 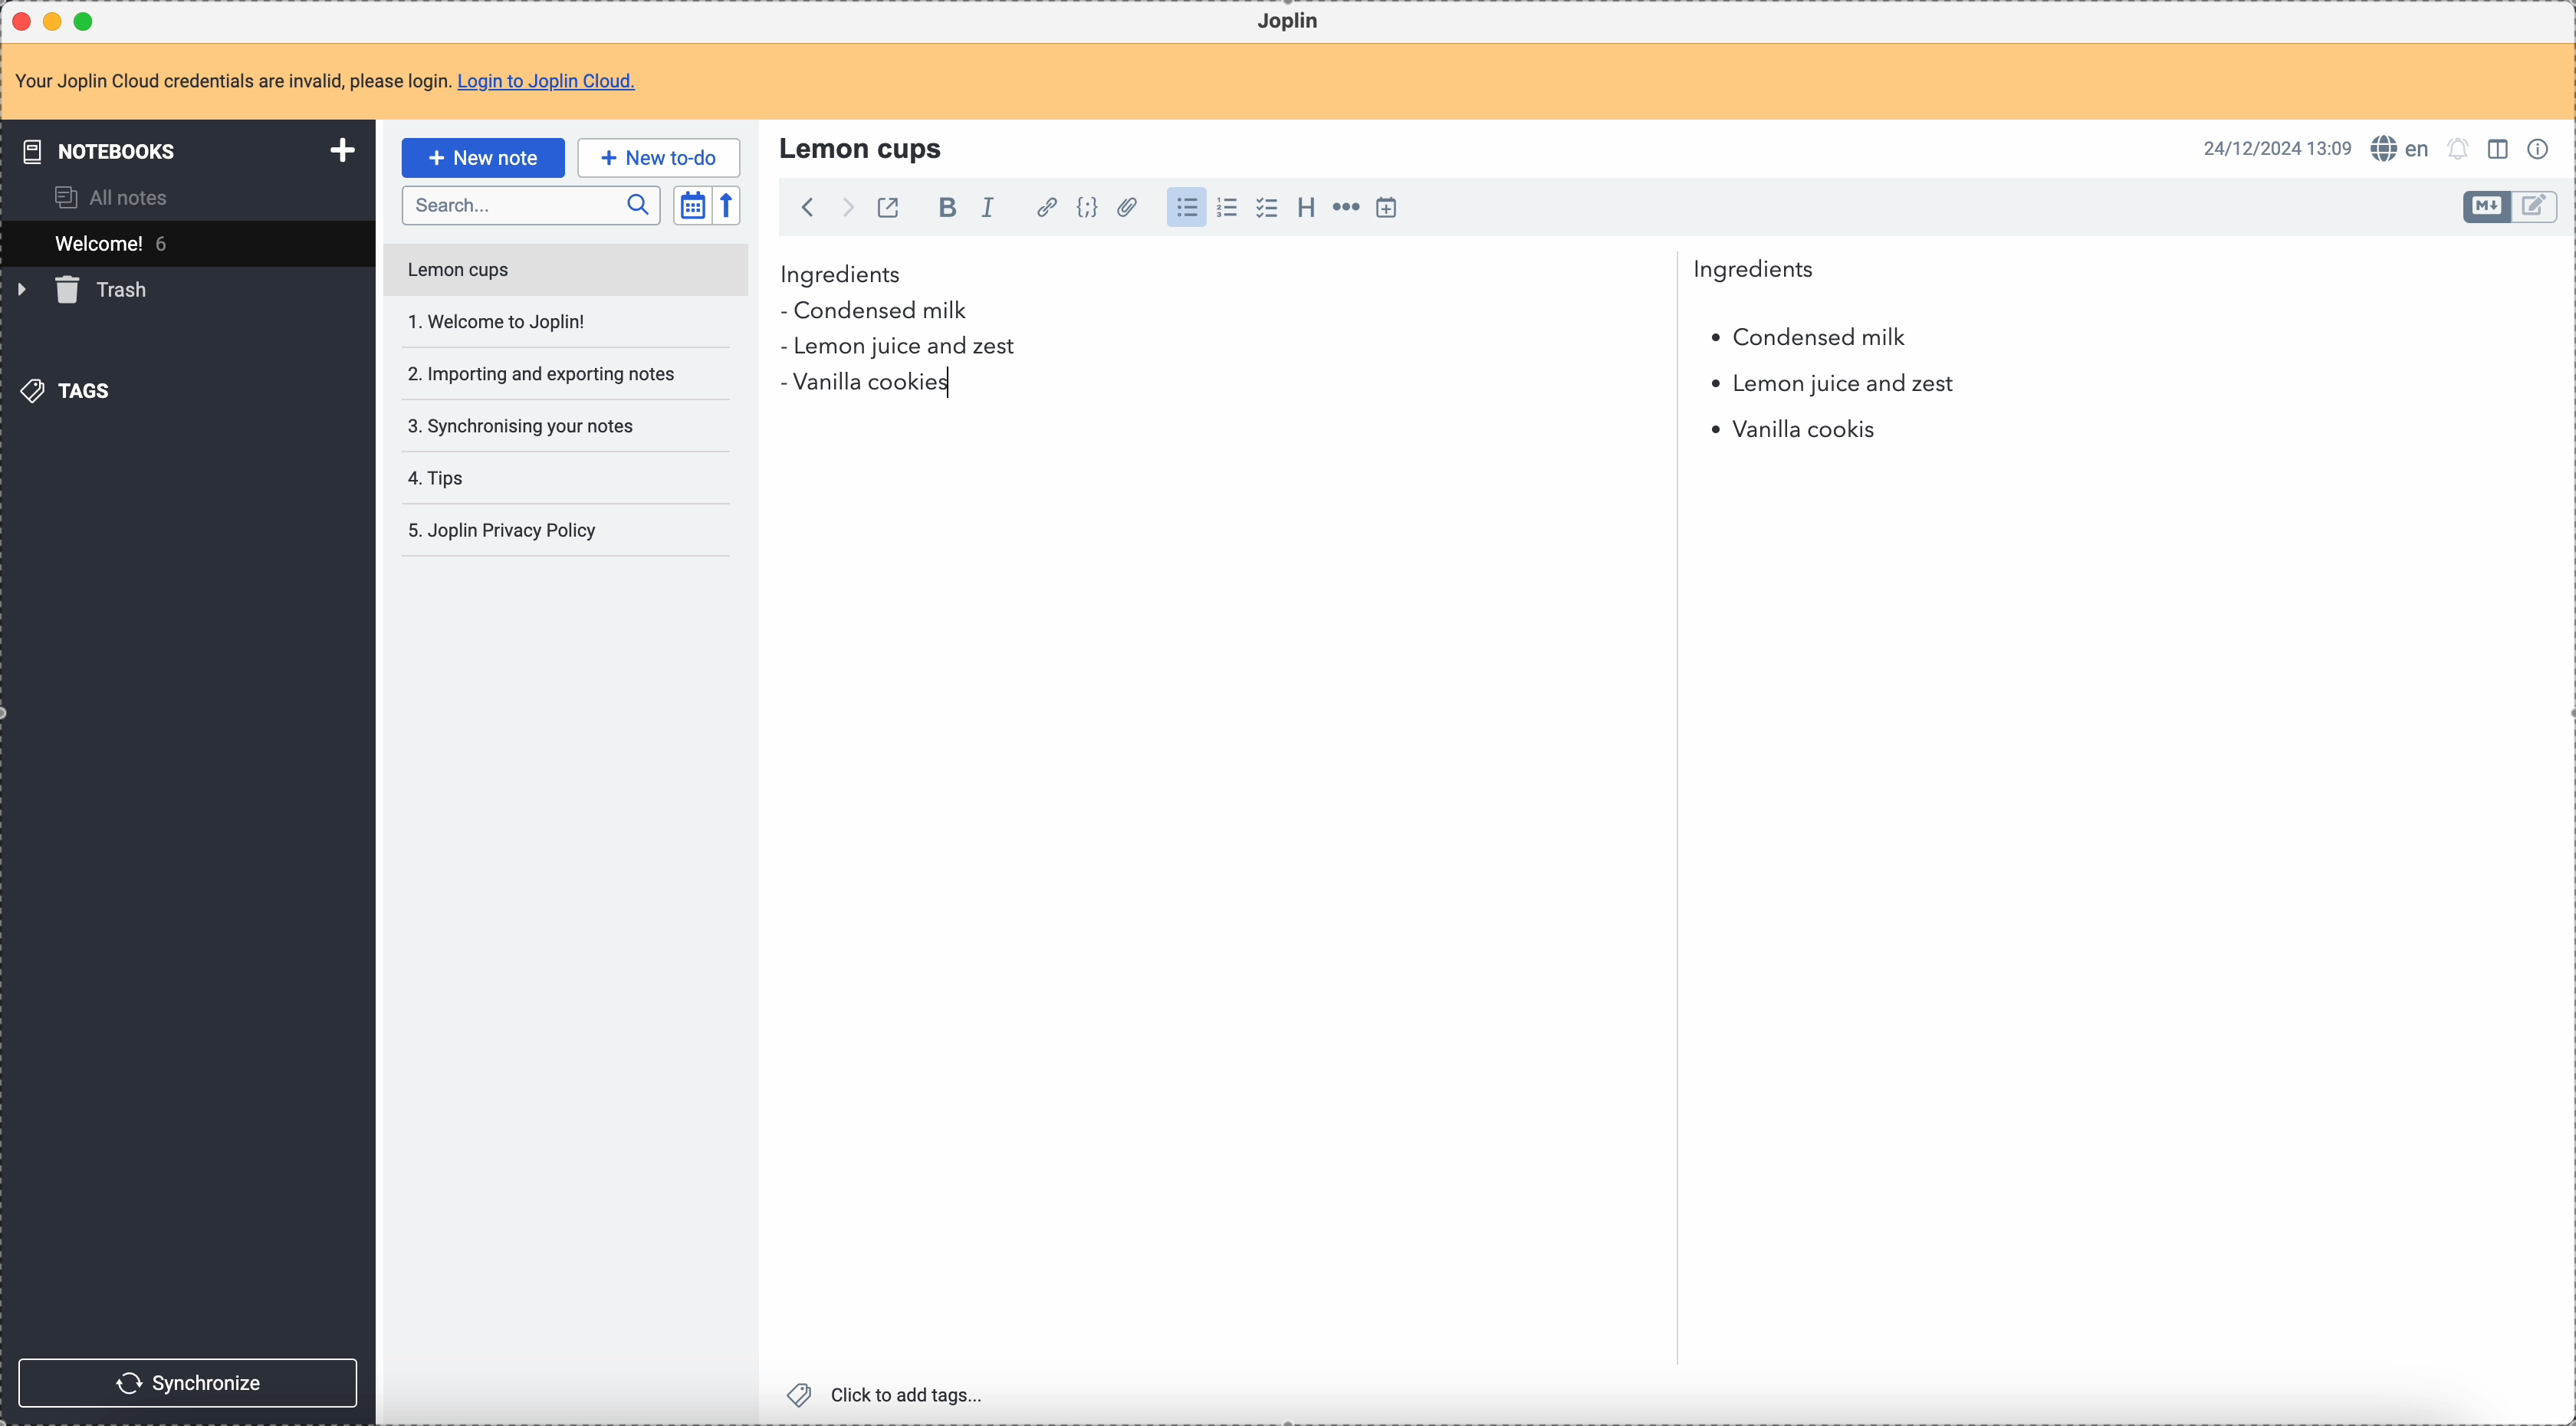 What do you see at coordinates (89, 20) in the screenshot?
I see `maximize` at bounding box center [89, 20].